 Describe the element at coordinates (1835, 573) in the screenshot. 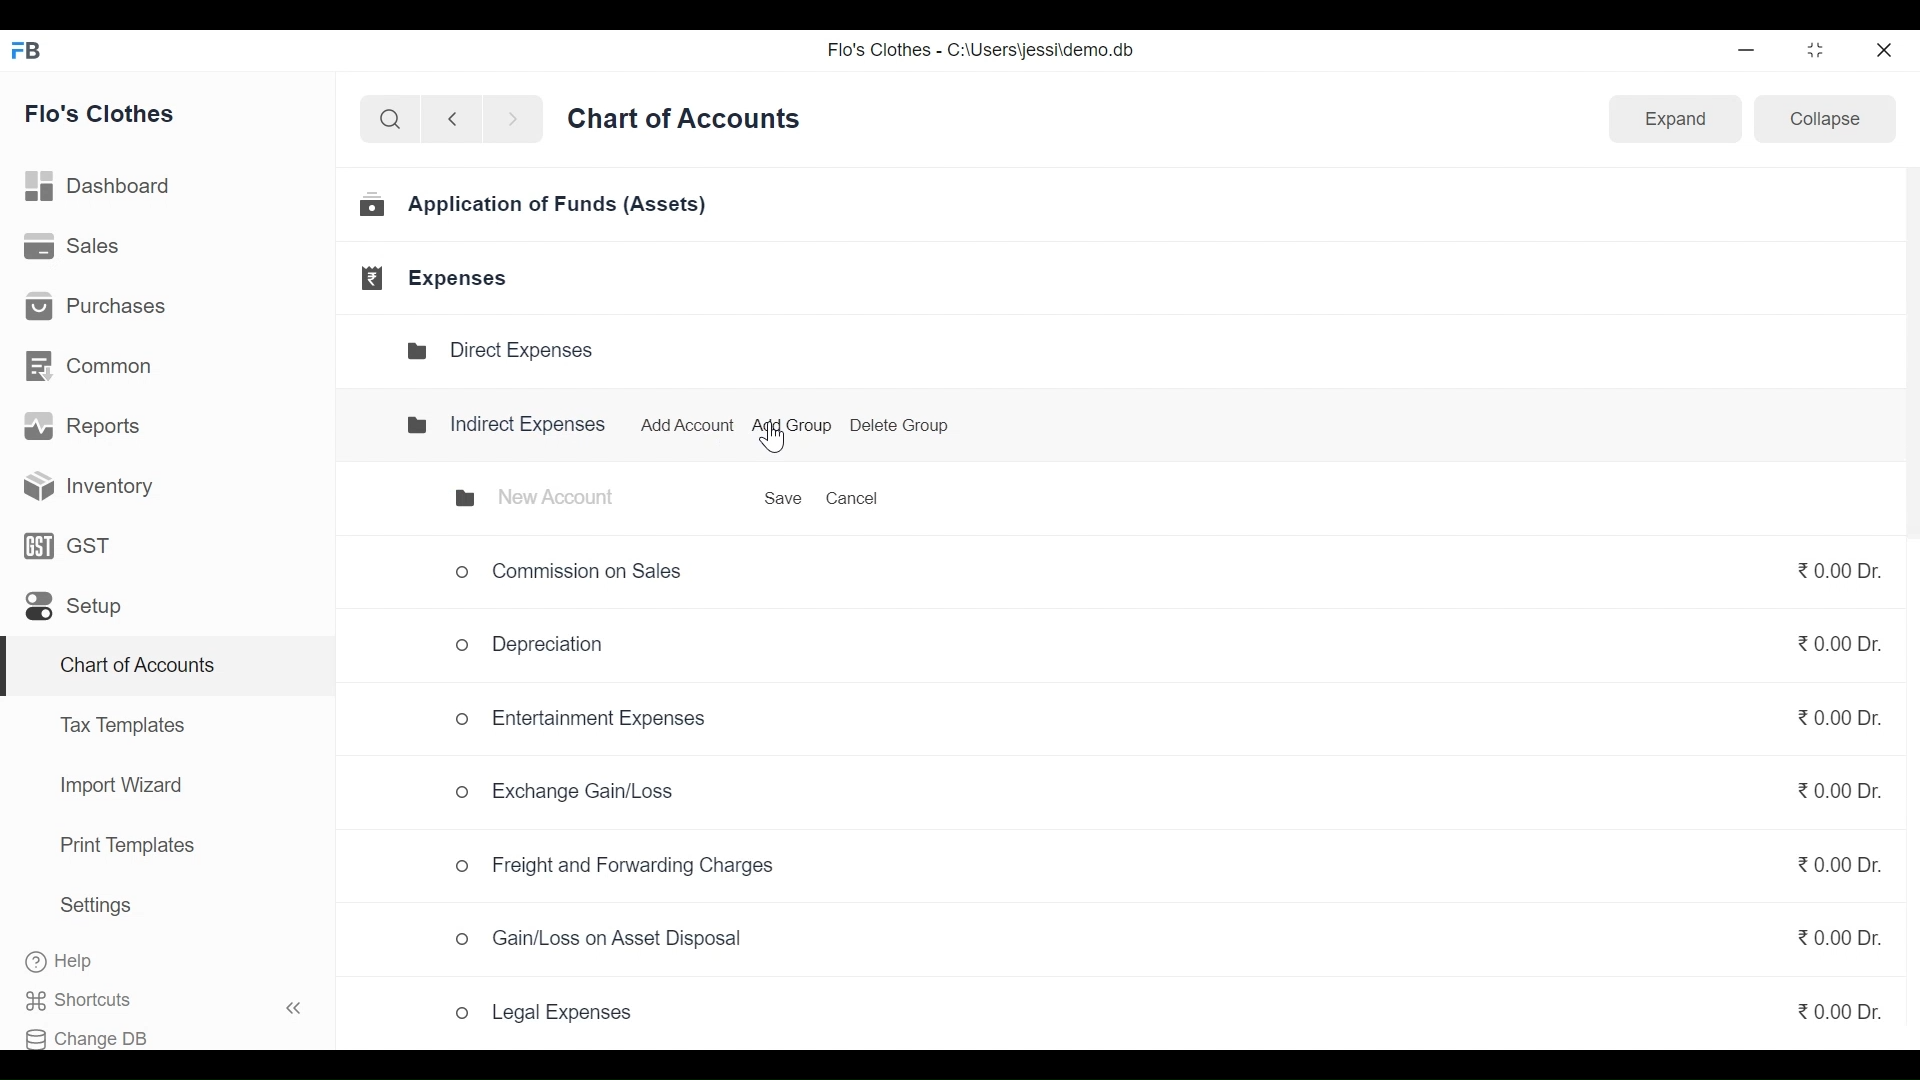

I see `₹0.00Dr.` at that location.